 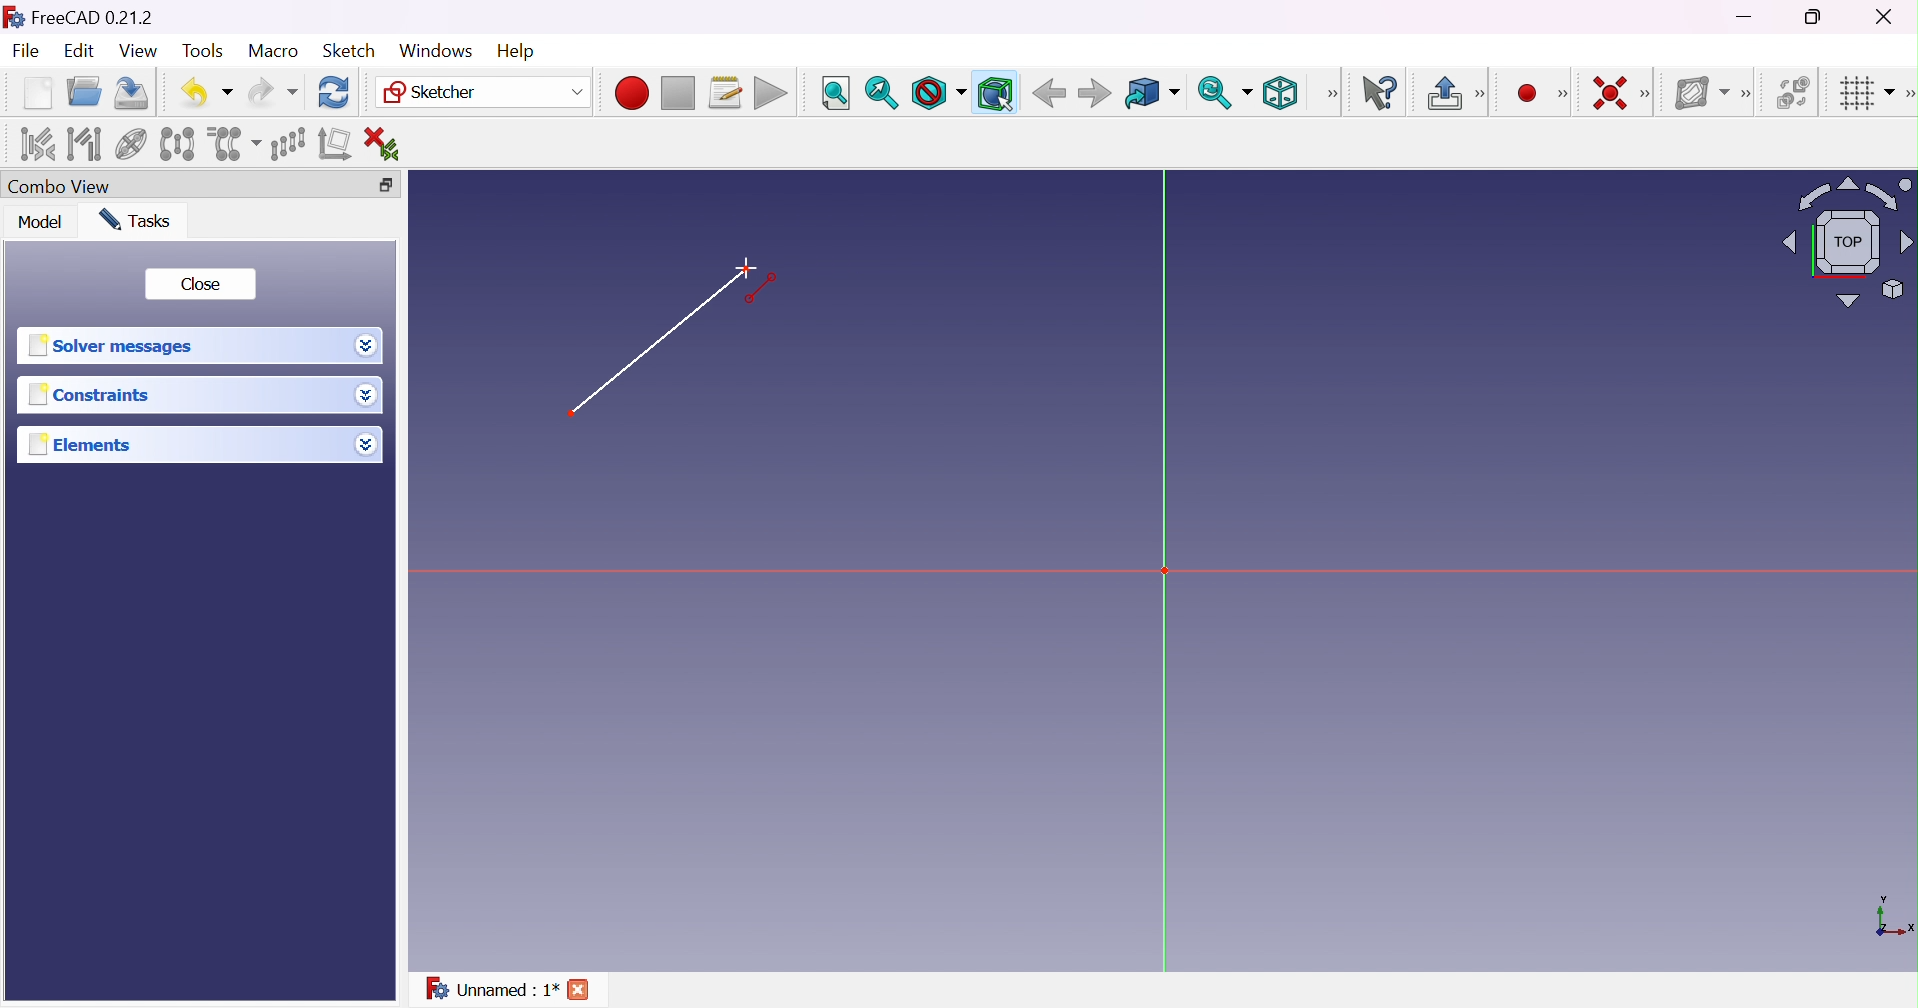 What do you see at coordinates (202, 52) in the screenshot?
I see `Tools` at bounding box center [202, 52].